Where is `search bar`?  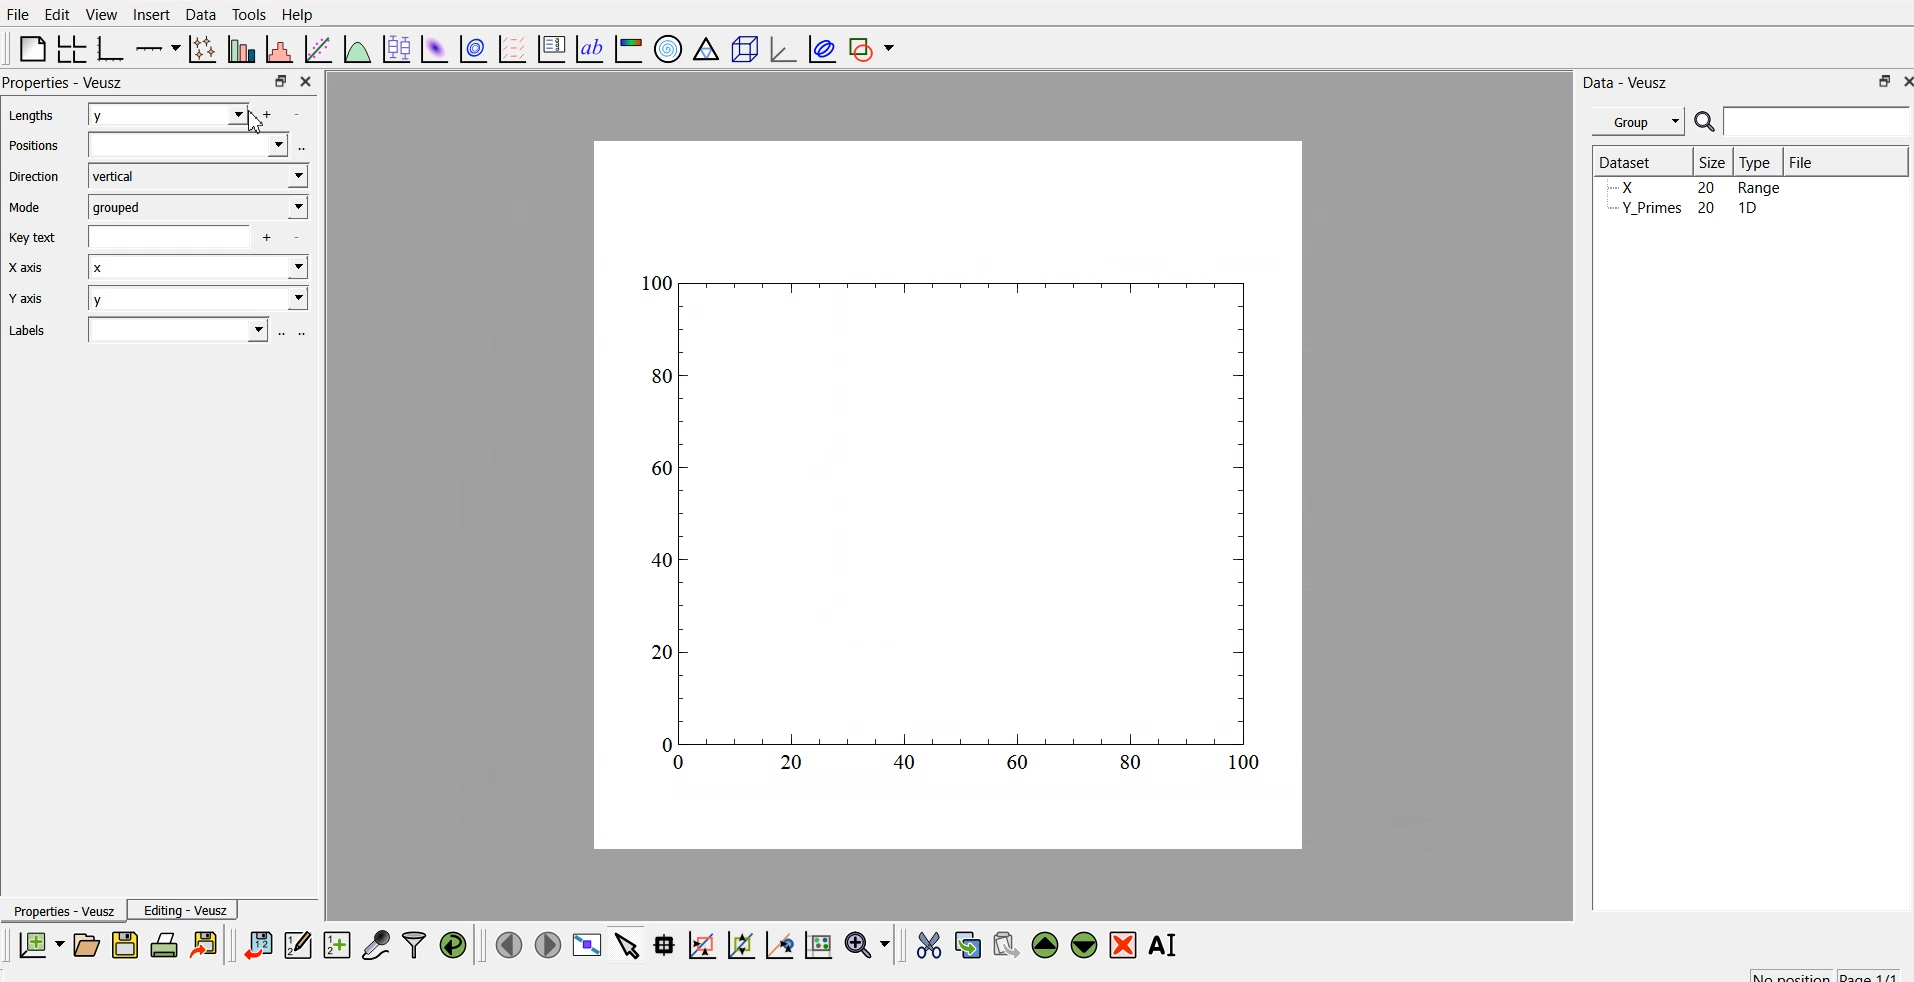
search bar is located at coordinates (1818, 121).